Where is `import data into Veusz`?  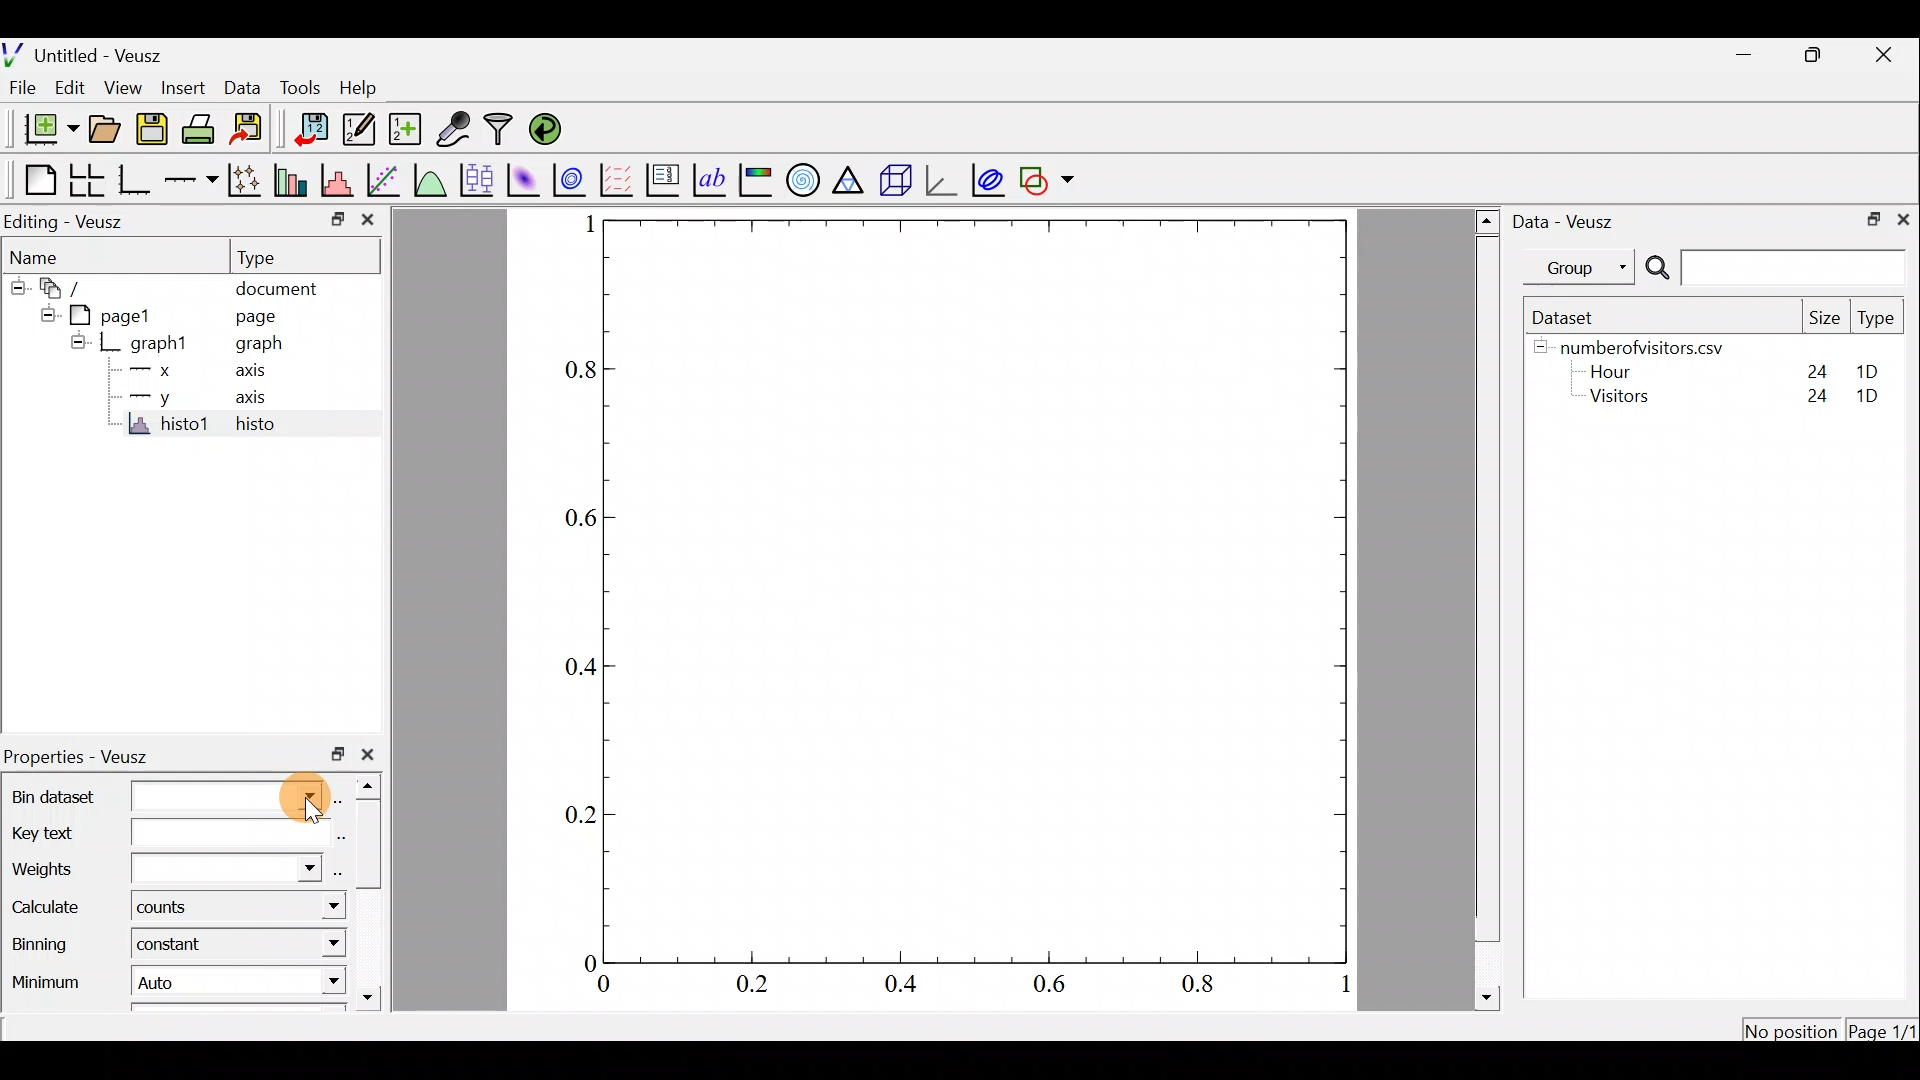
import data into Veusz is located at coordinates (305, 128).